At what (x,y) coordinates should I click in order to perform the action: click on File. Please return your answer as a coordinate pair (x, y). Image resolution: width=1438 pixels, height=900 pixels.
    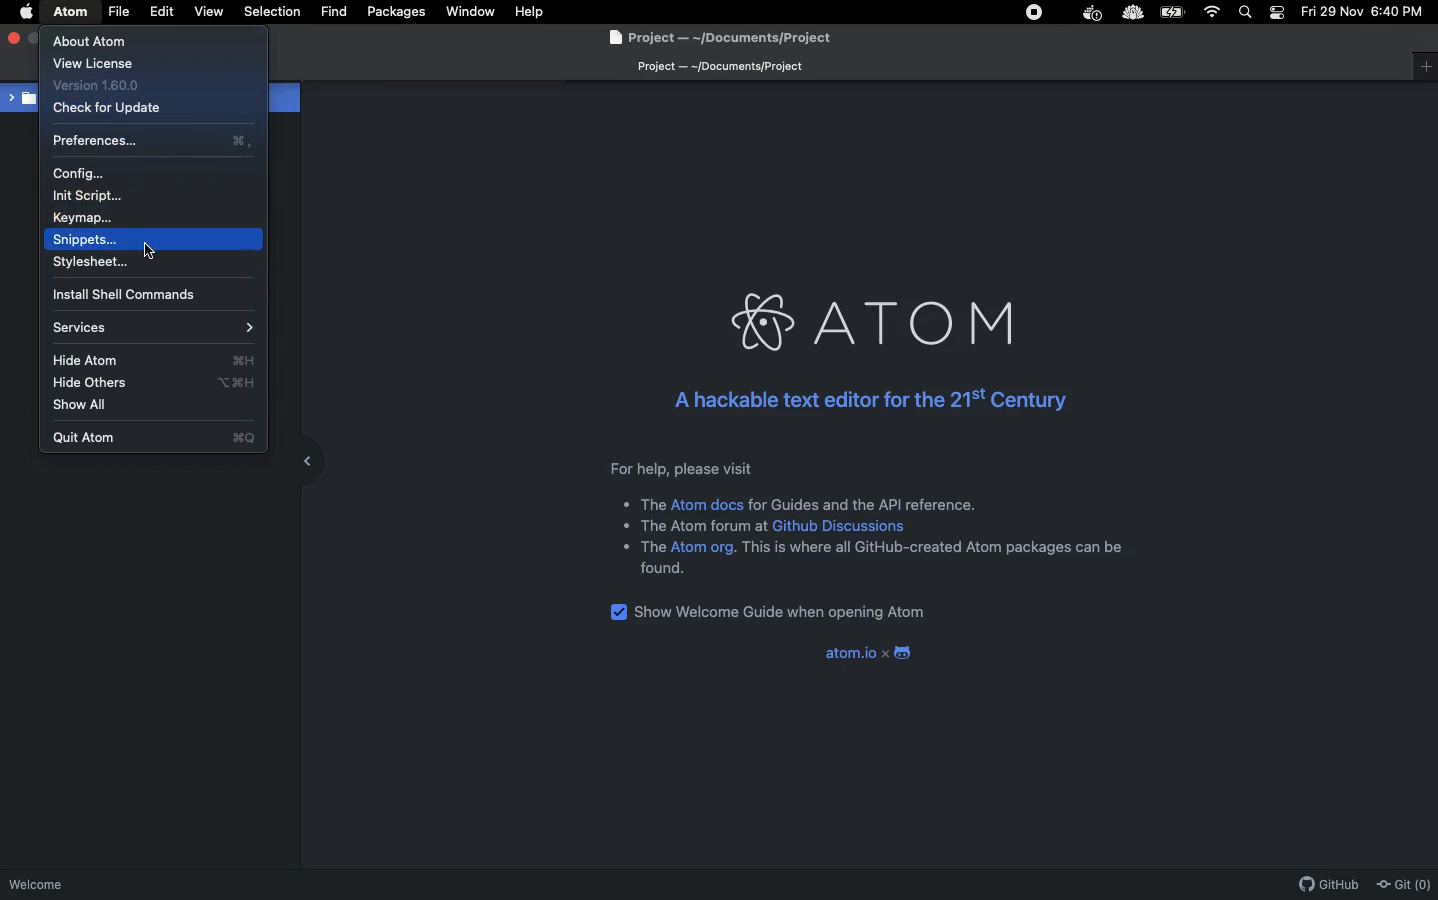
    Looking at the image, I should click on (119, 12).